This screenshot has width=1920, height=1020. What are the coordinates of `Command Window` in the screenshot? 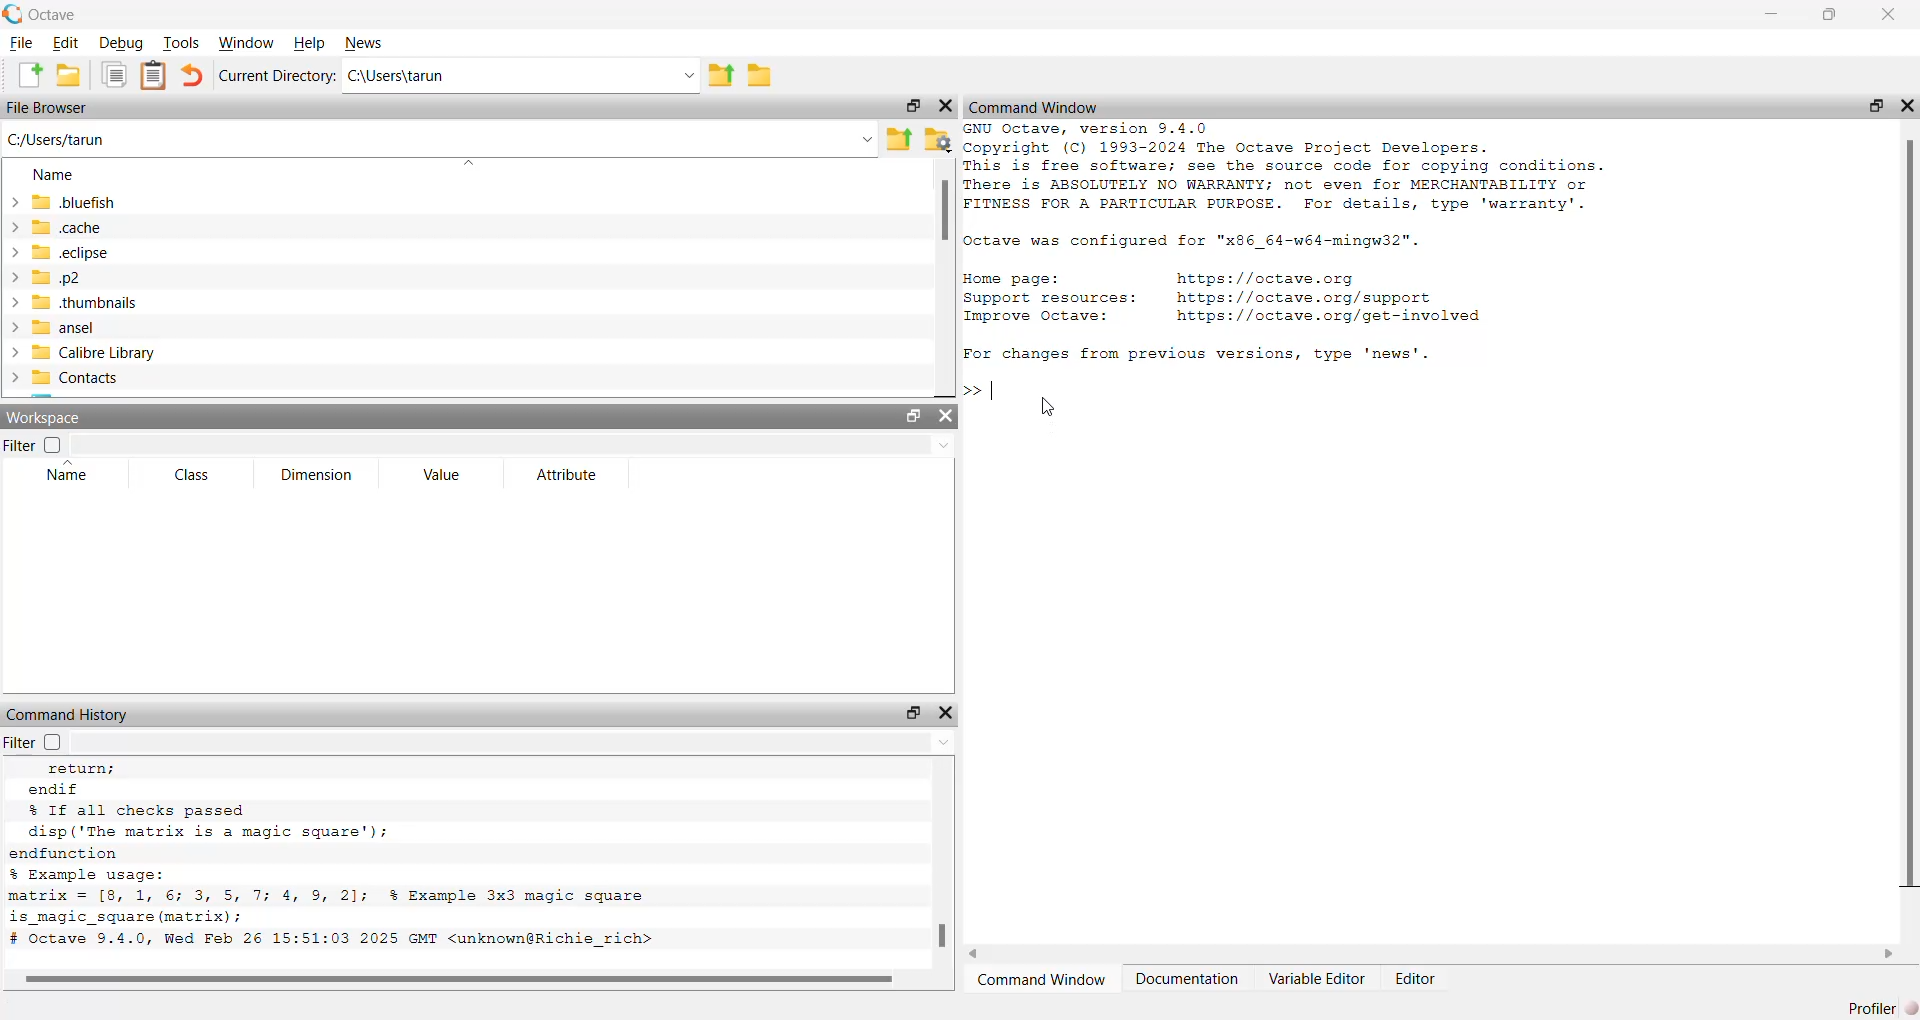 It's located at (1040, 979).